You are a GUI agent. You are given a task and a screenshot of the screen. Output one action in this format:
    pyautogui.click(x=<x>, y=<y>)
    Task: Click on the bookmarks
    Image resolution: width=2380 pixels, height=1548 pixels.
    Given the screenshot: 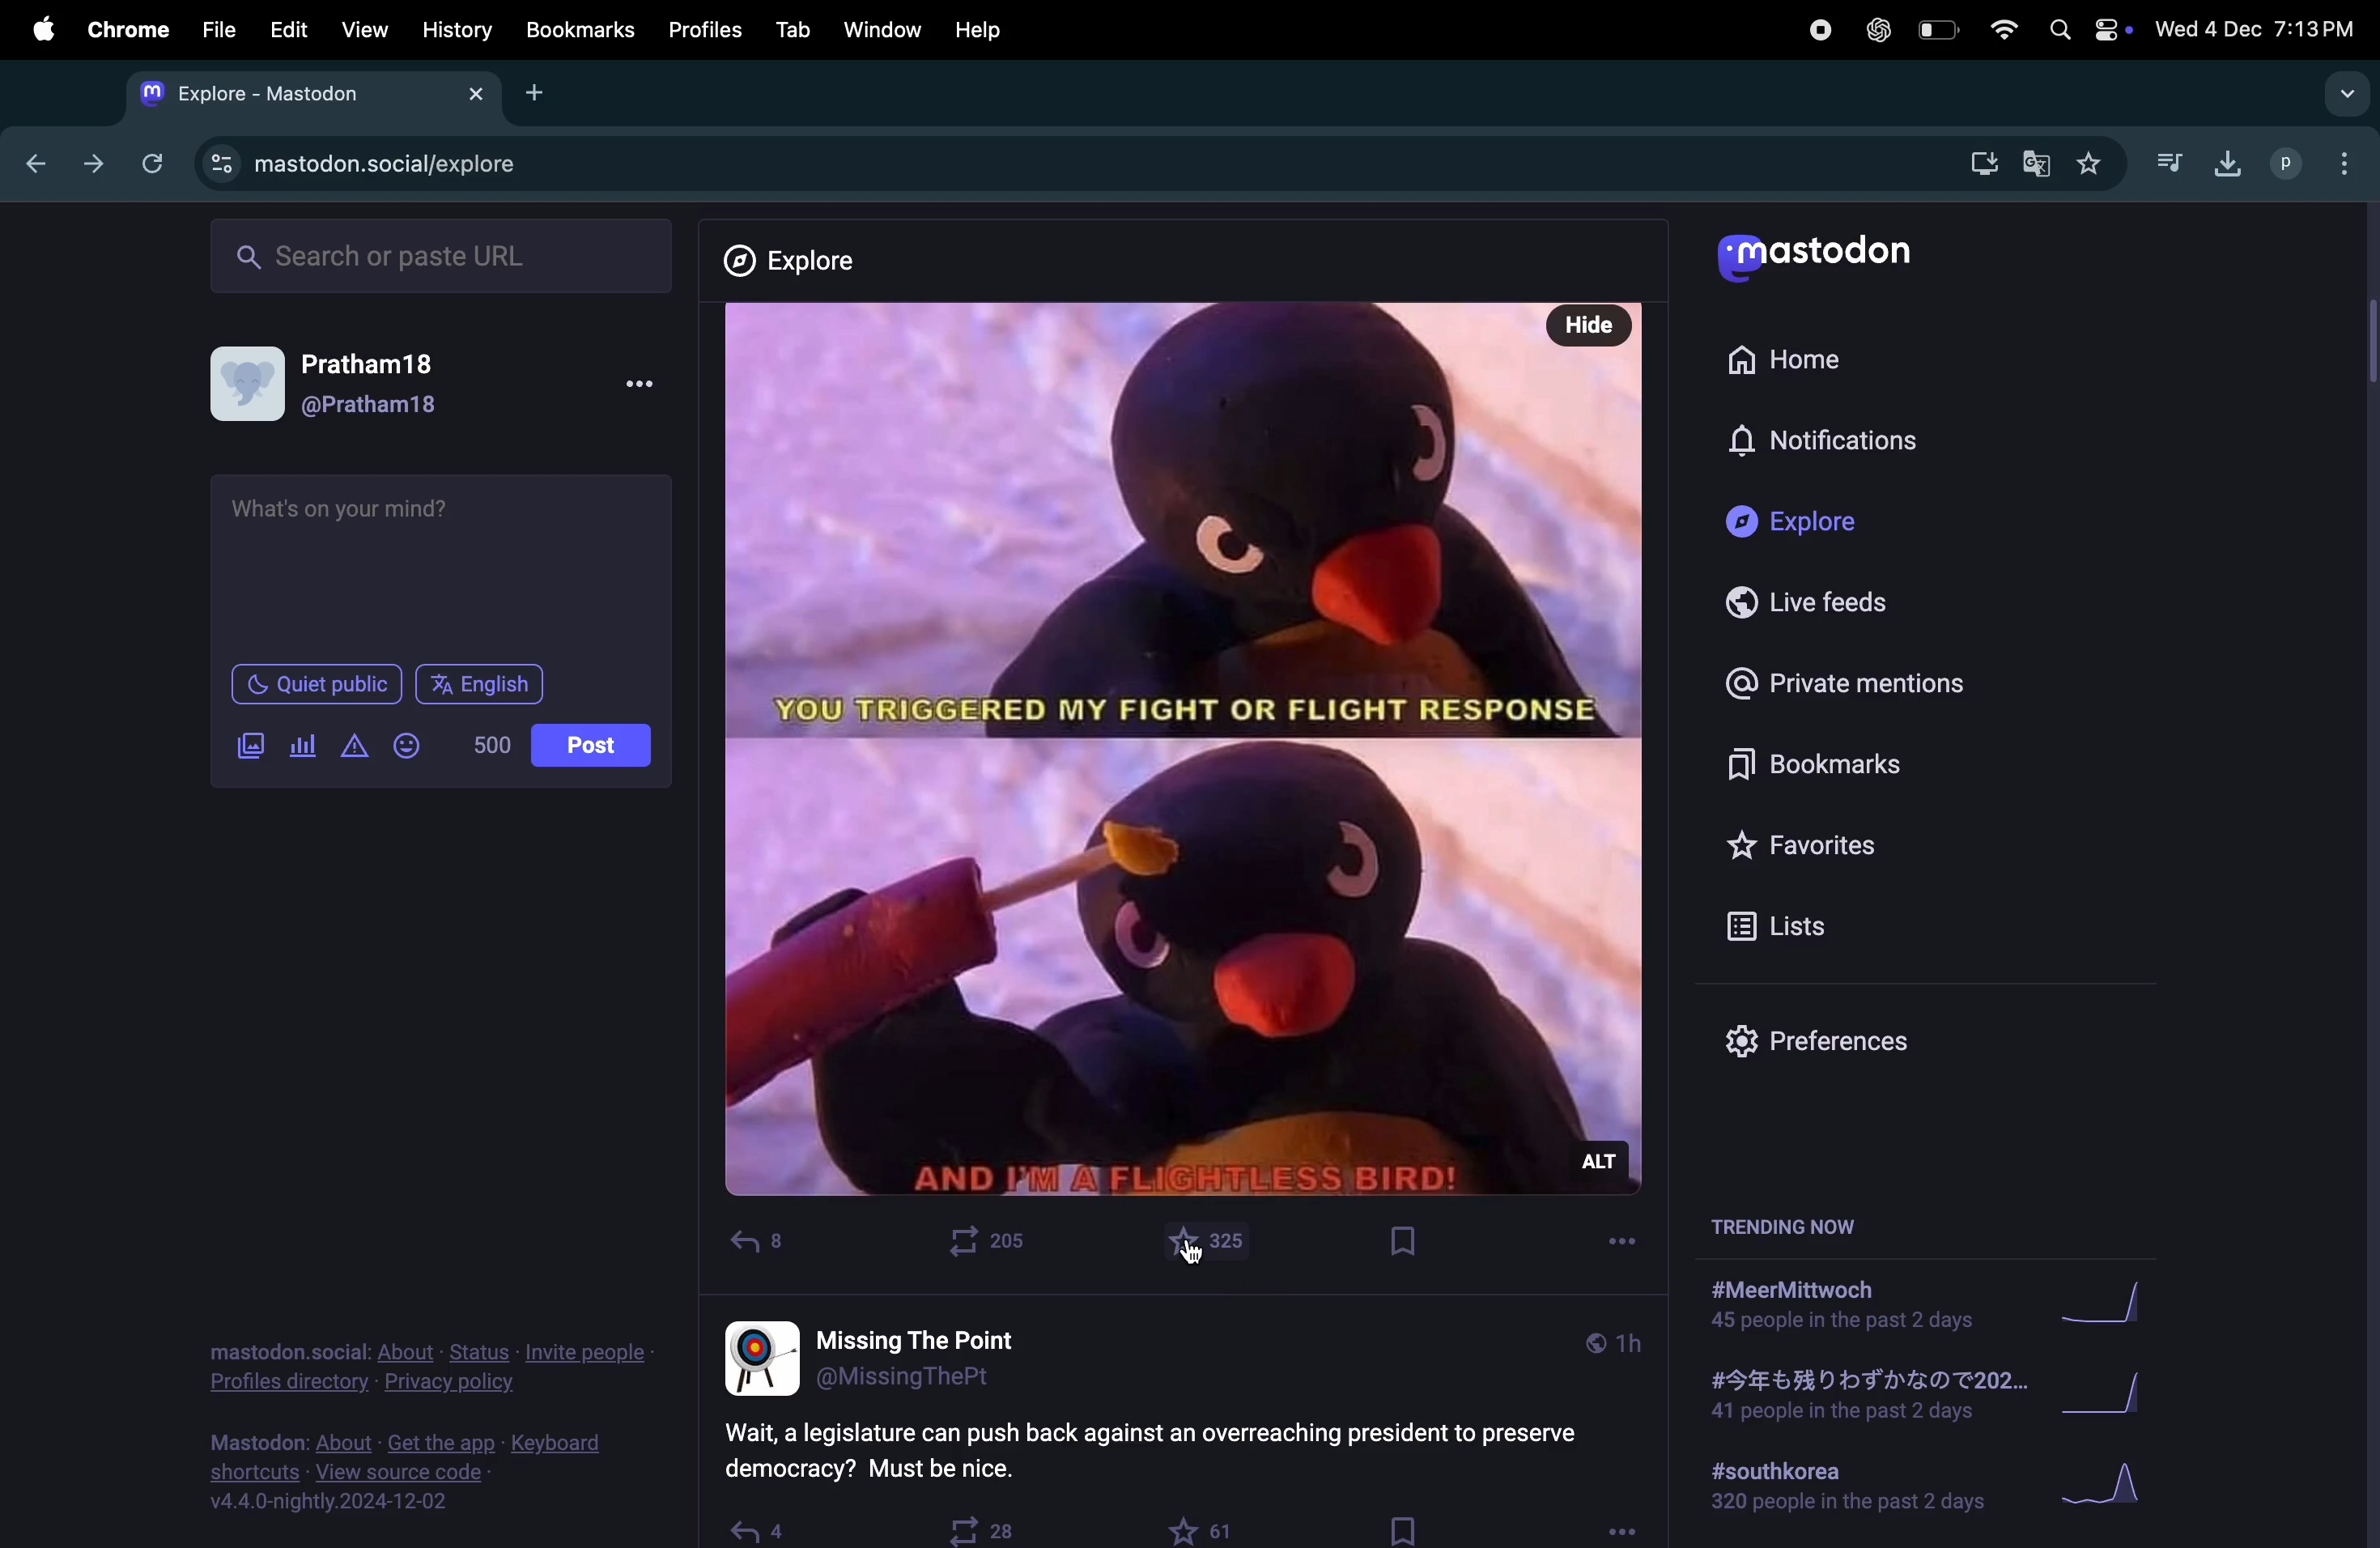 What is the action you would take?
    pyautogui.click(x=1838, y=761)
    